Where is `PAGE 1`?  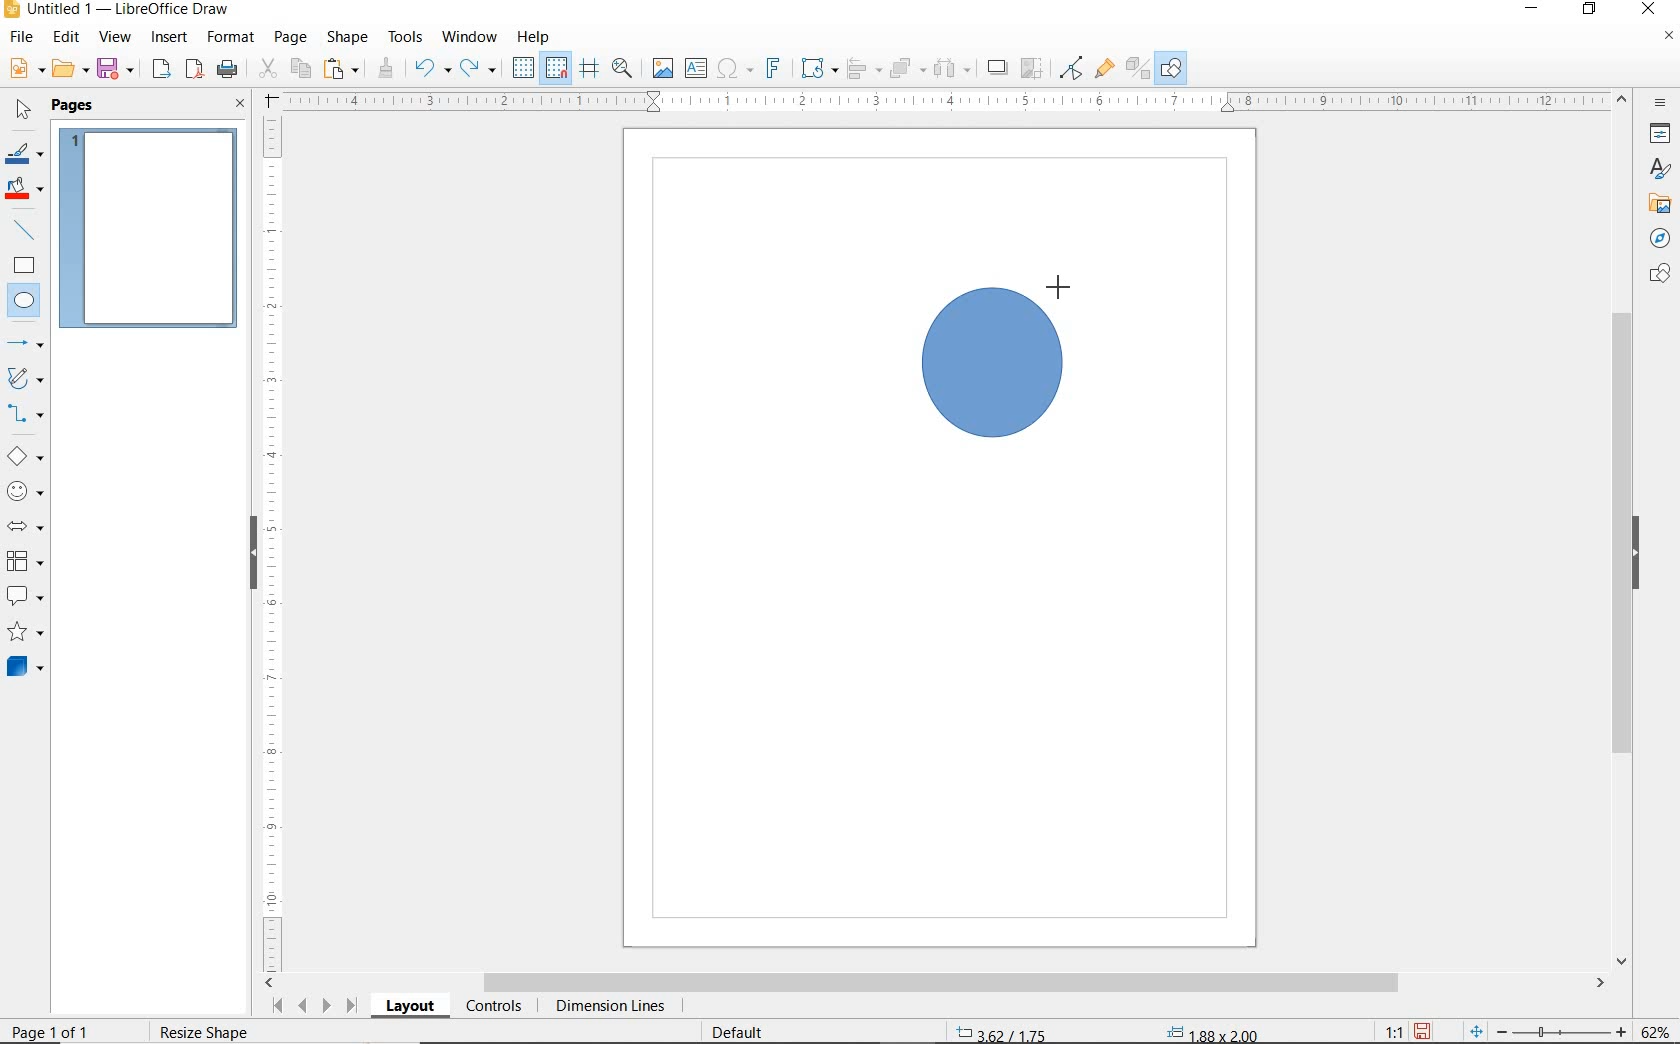
PAGE 1 is located at coordinates (149, 234).